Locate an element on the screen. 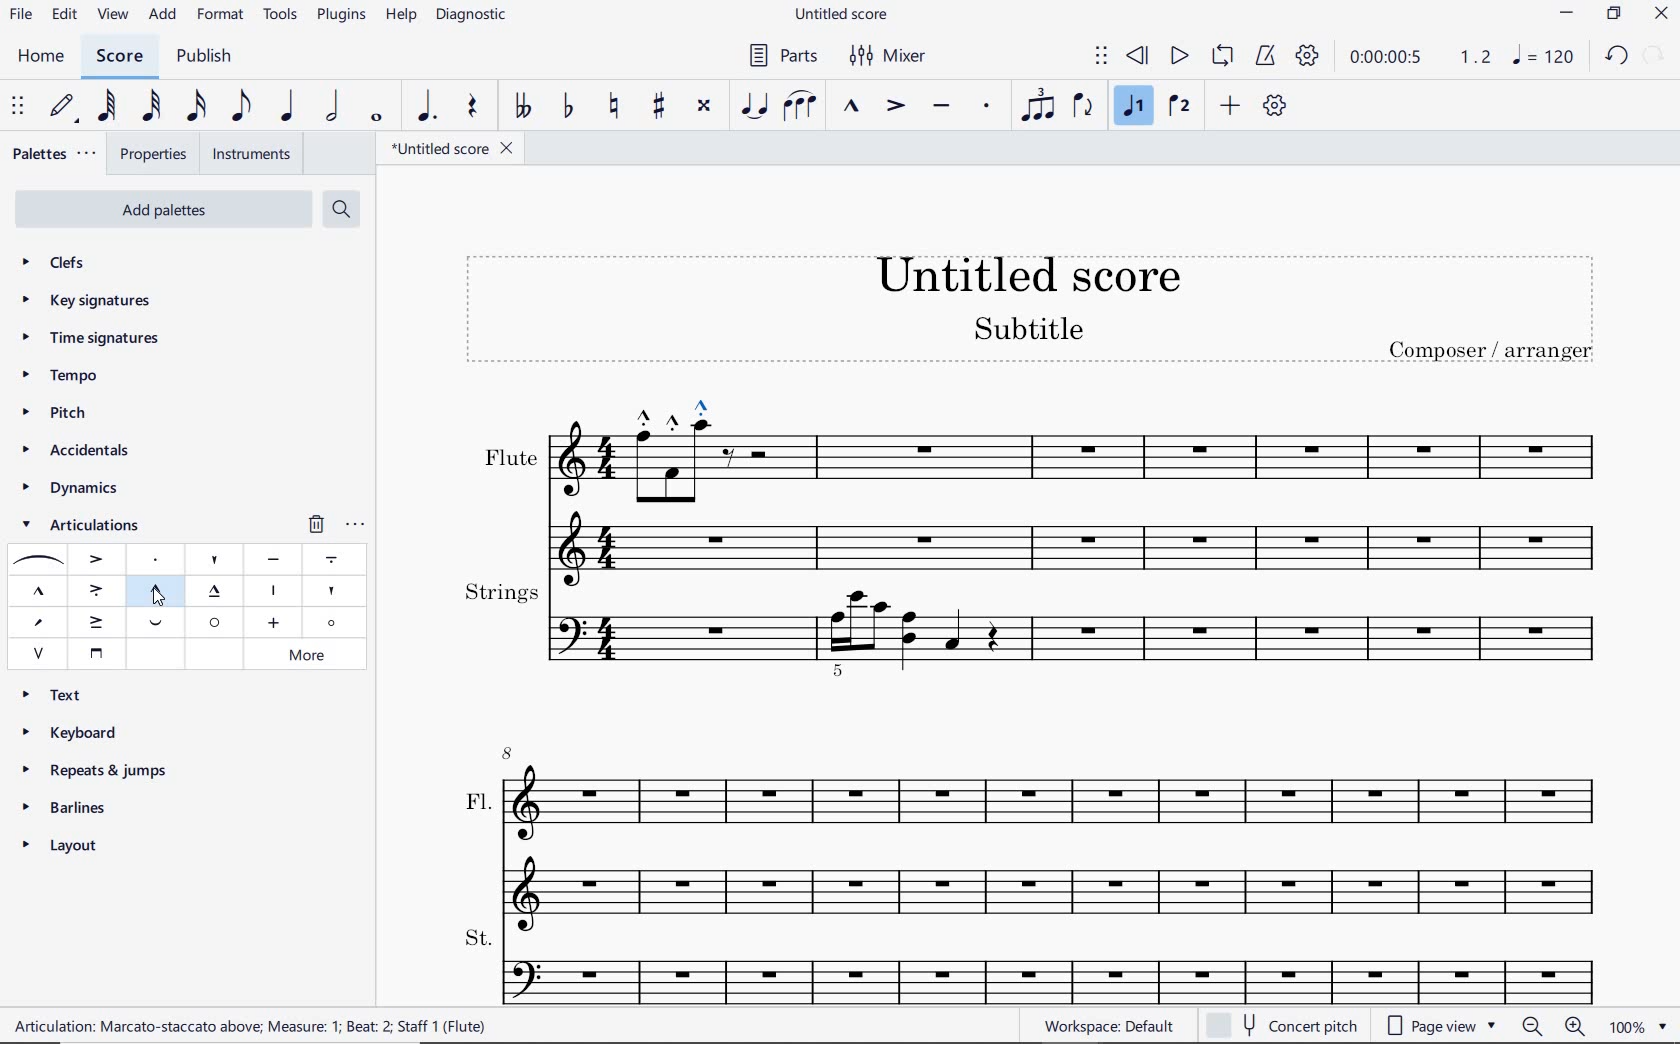 Image resolution: width=1680 pixels, height=1044 pixels. PLAY TIME is located at coordinates (1418, 56).